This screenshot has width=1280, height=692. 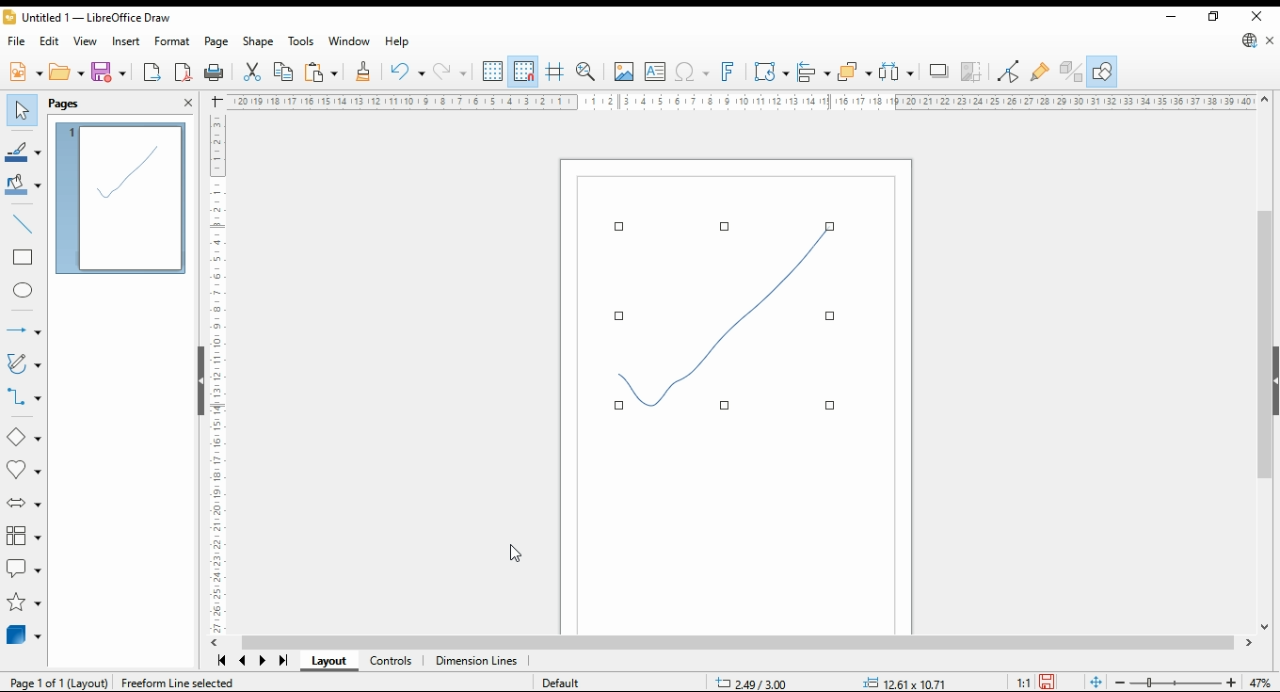 I want to click on helplines when moving, so click(x=556, y=72).